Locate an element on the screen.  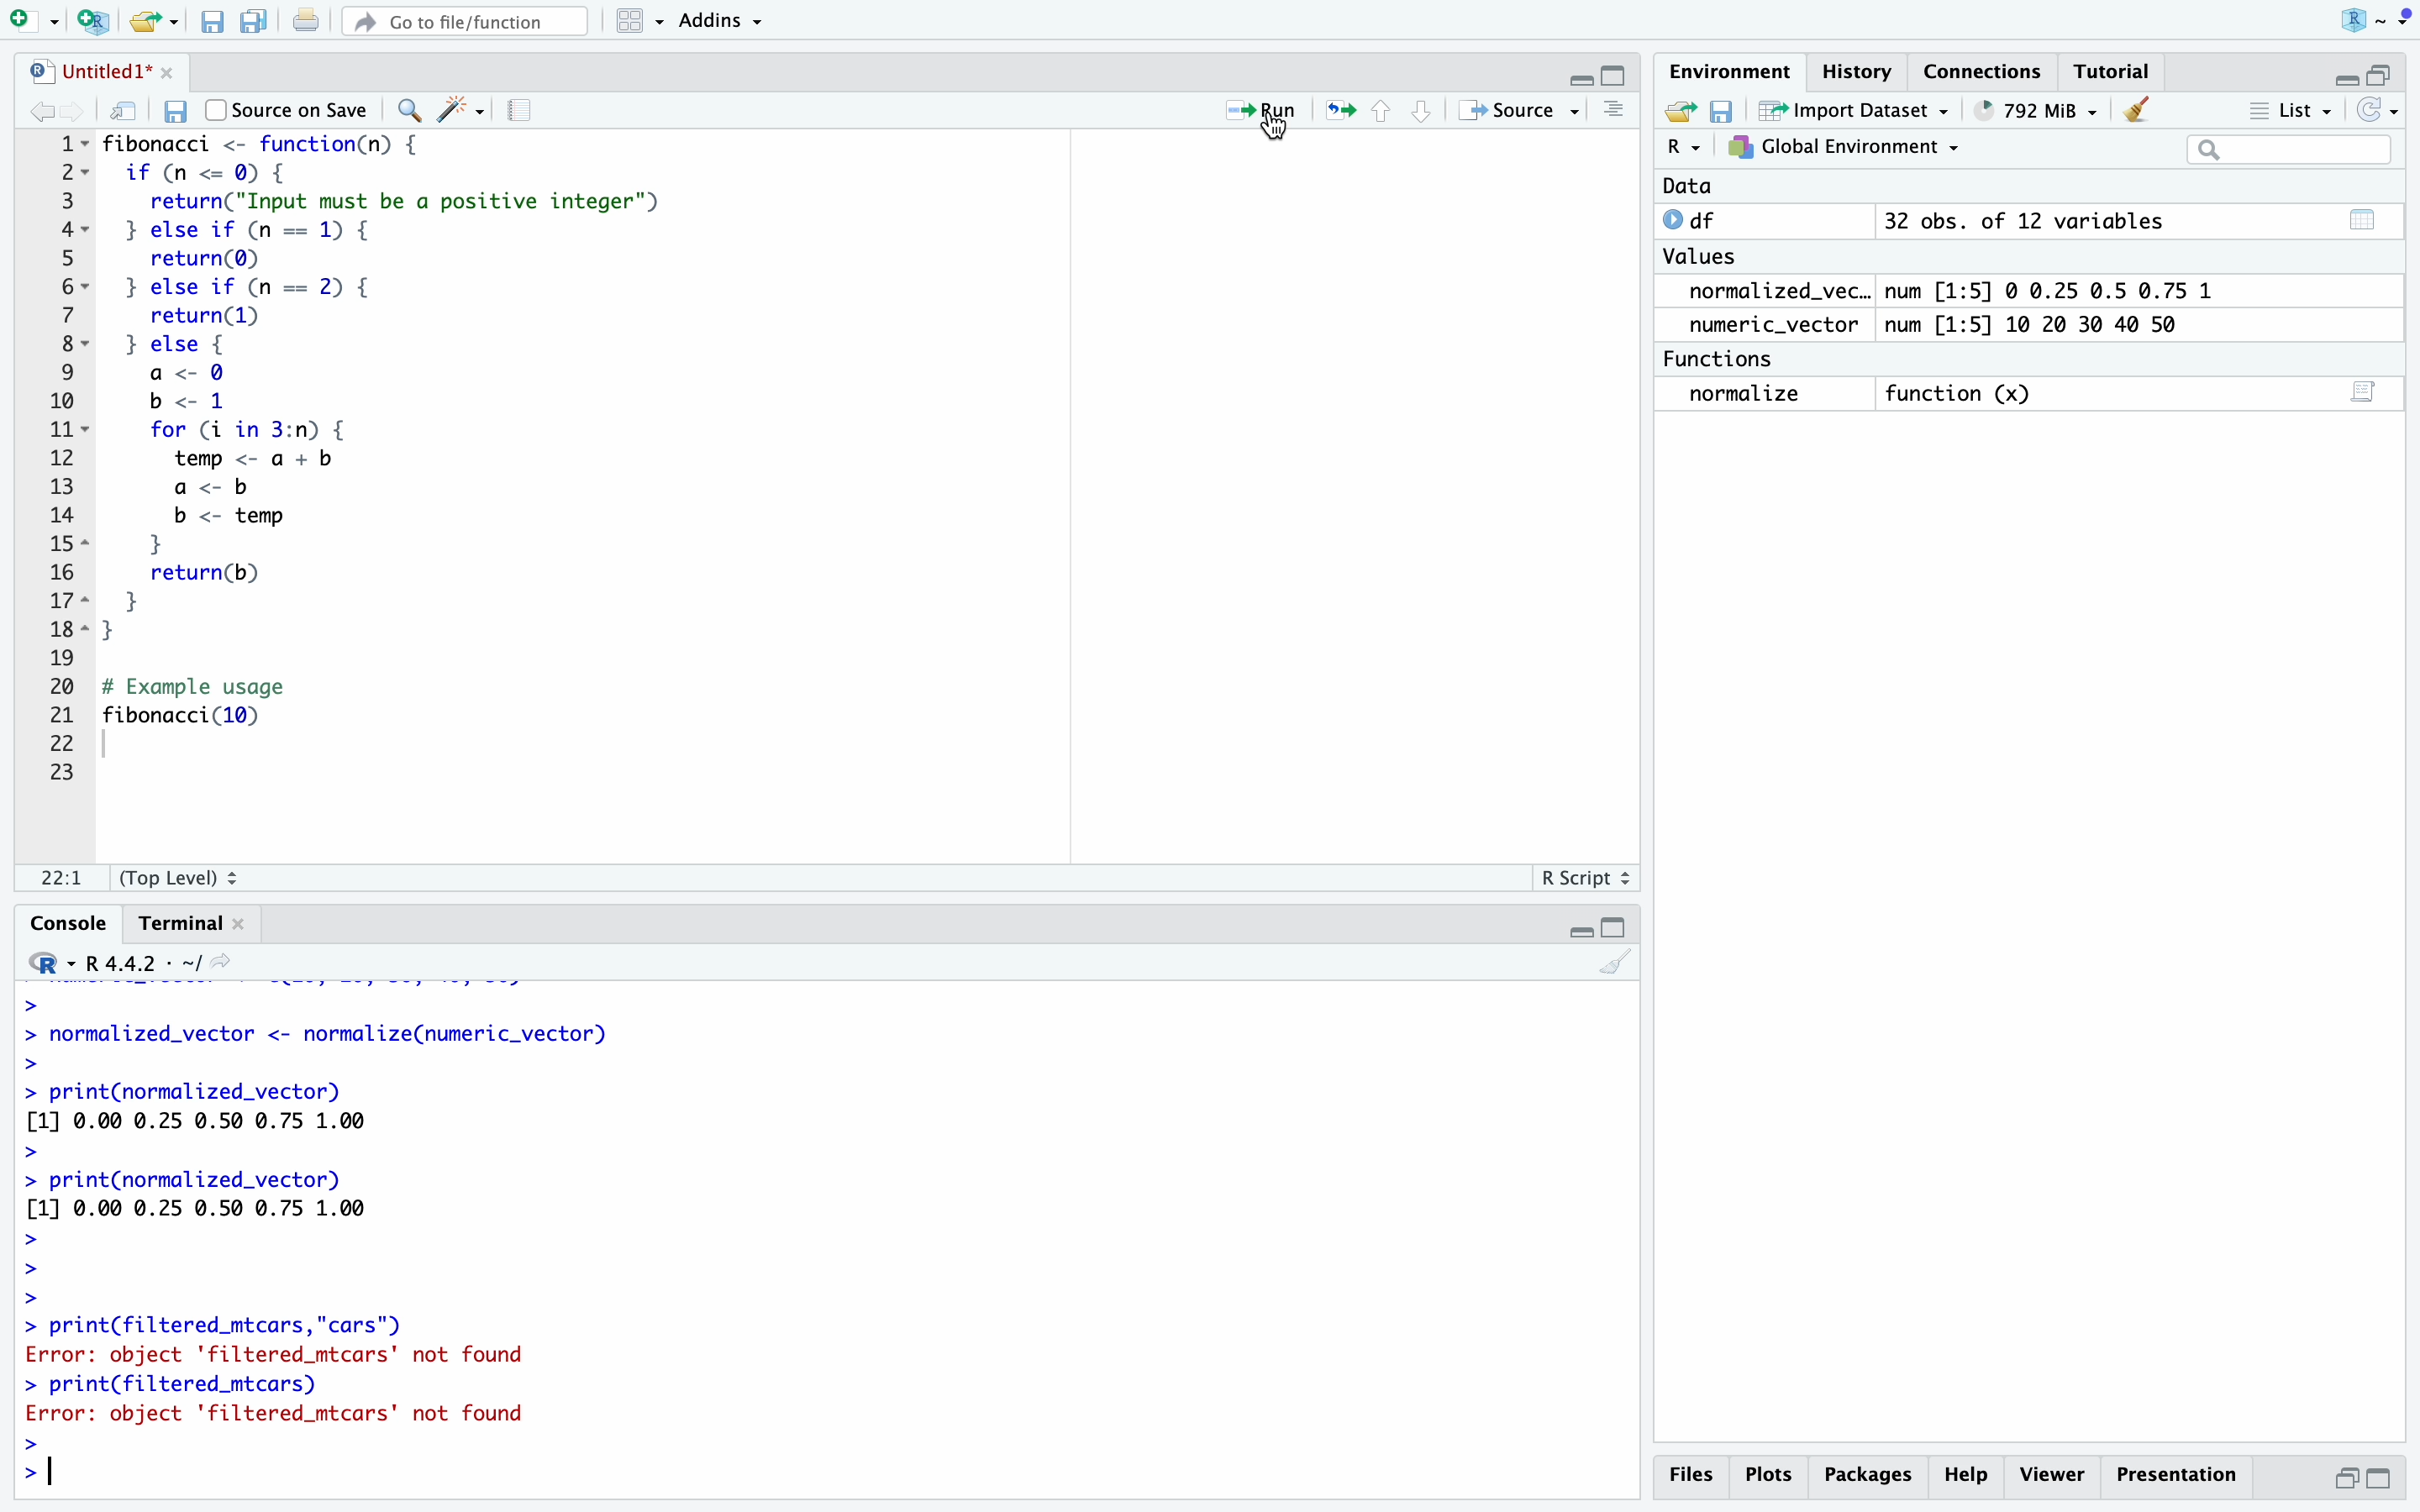
> print(normalized_vector)
[1] 0.00 0.25 0.50 0.75 1.00 is located at coordinates (206, 1121).